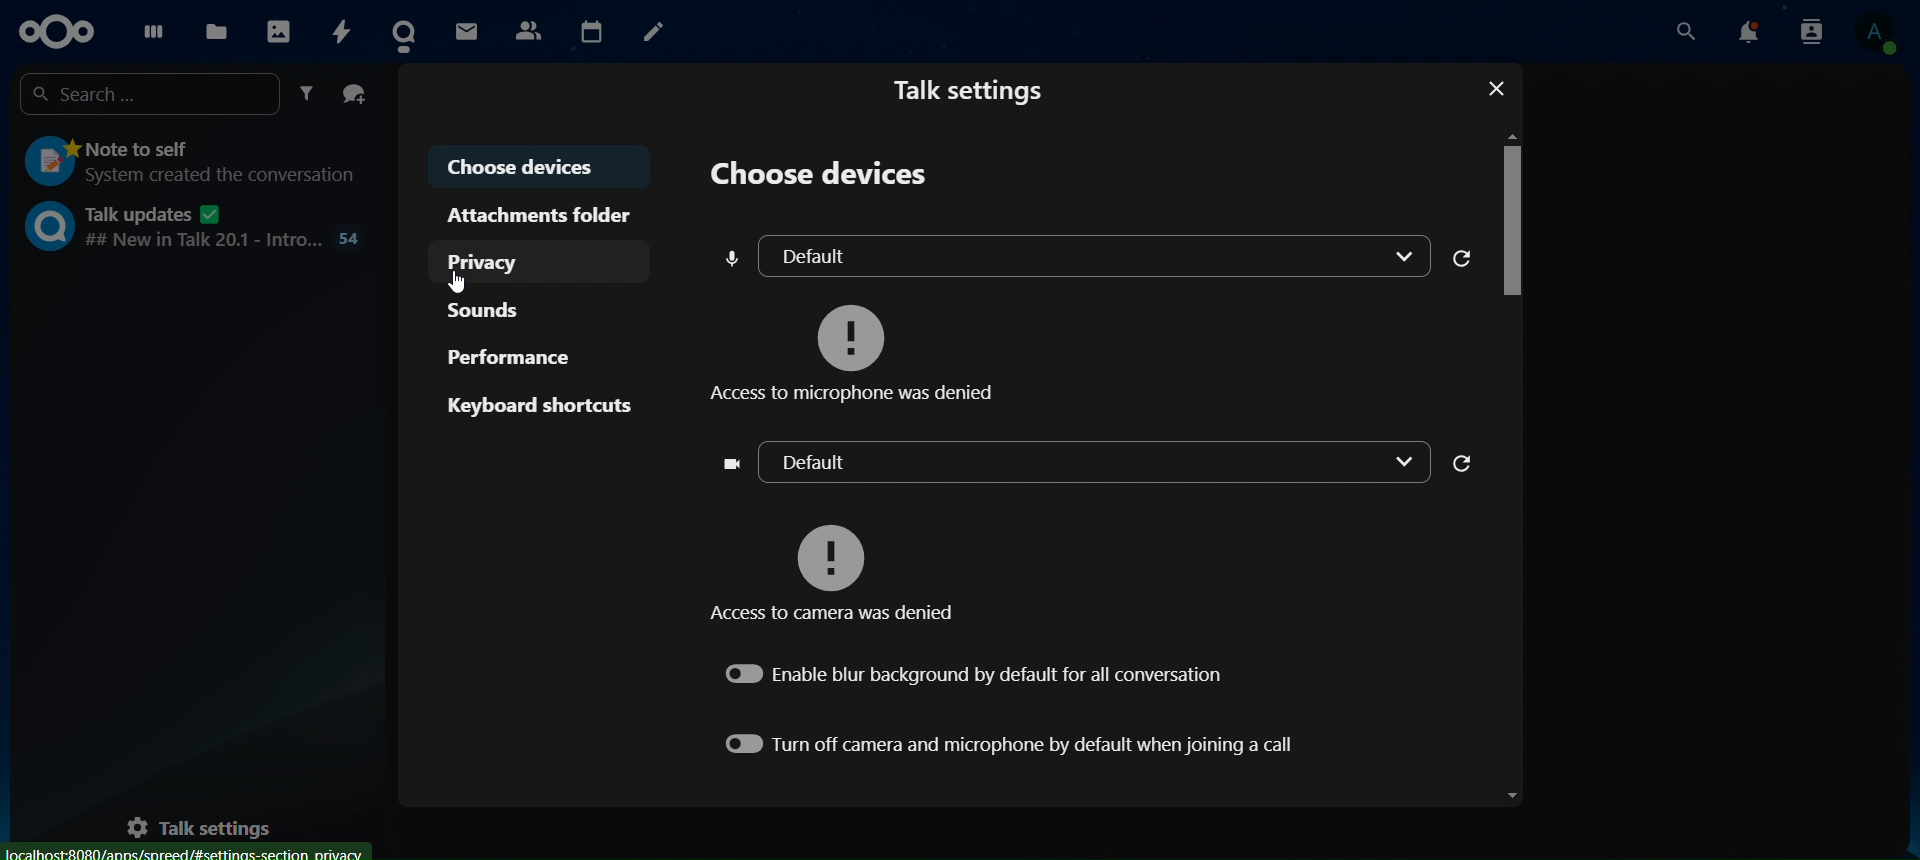  I want to click on Localhost:8080, so click(186, 851).